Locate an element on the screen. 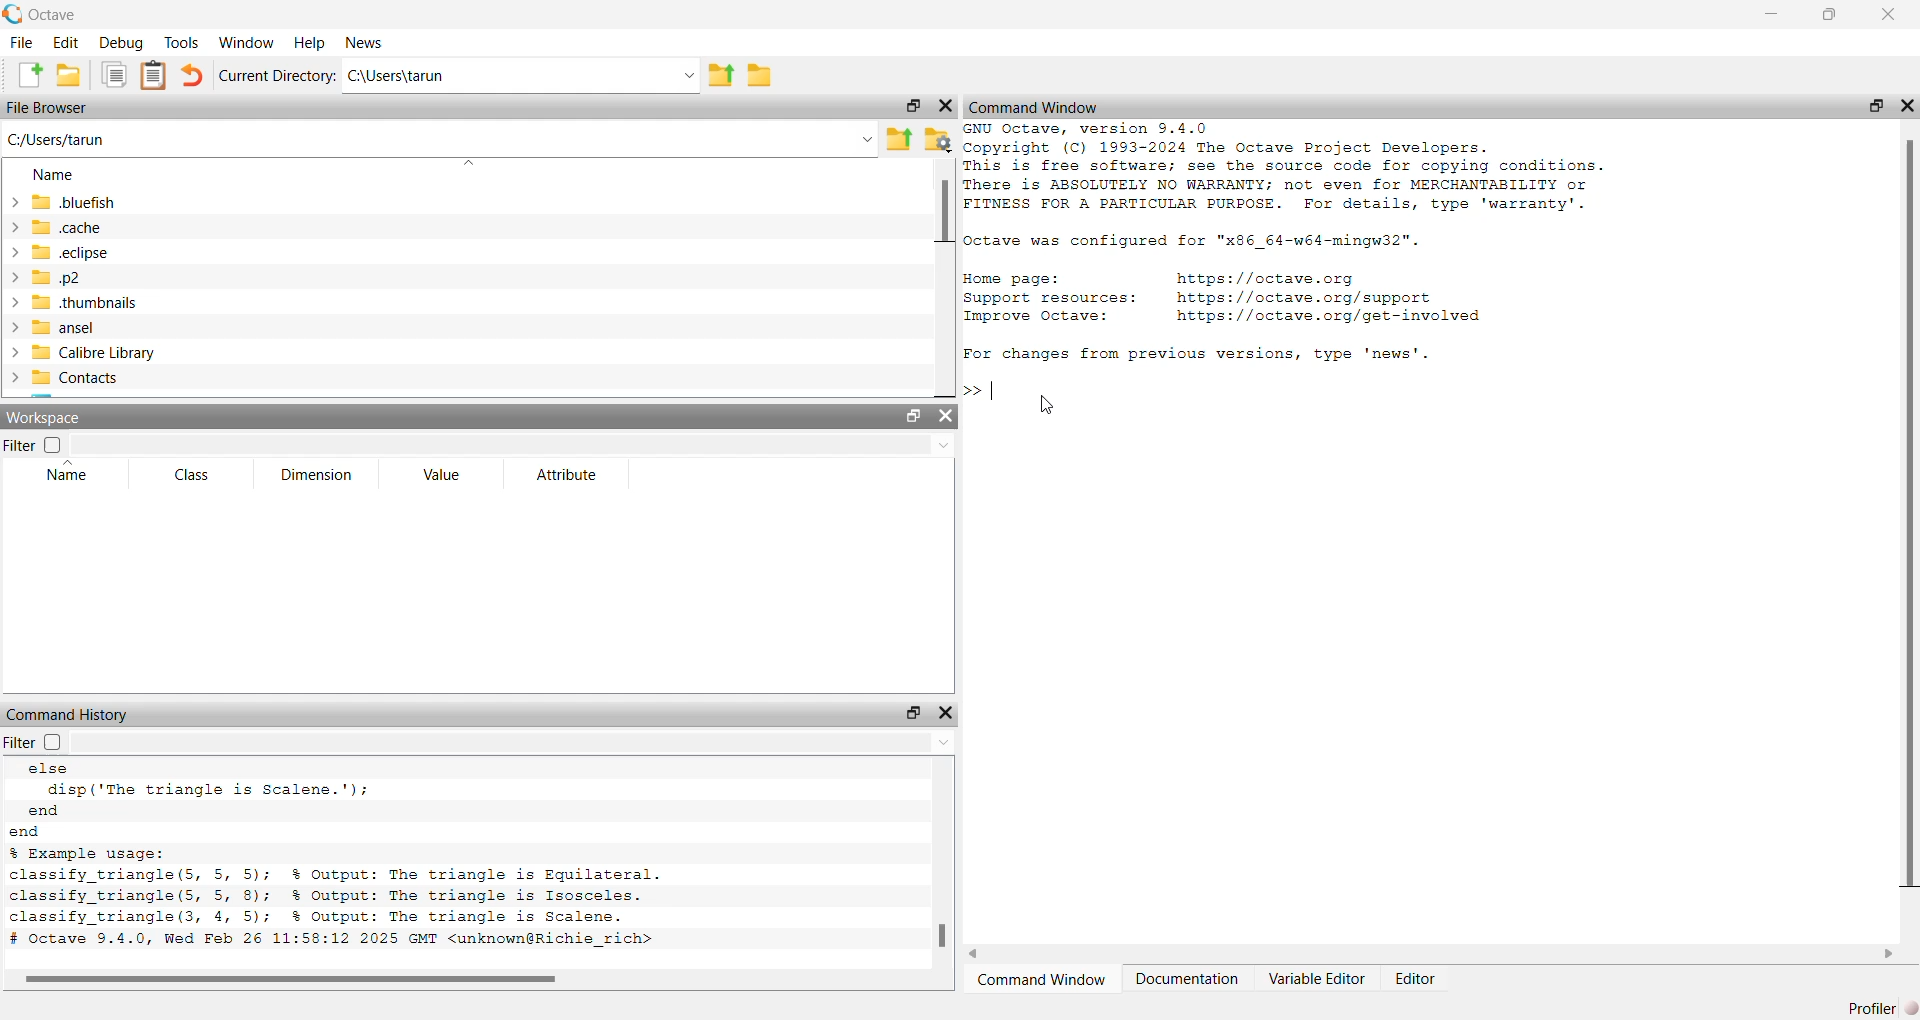  .bluefish is located at coordinates (61, 203).